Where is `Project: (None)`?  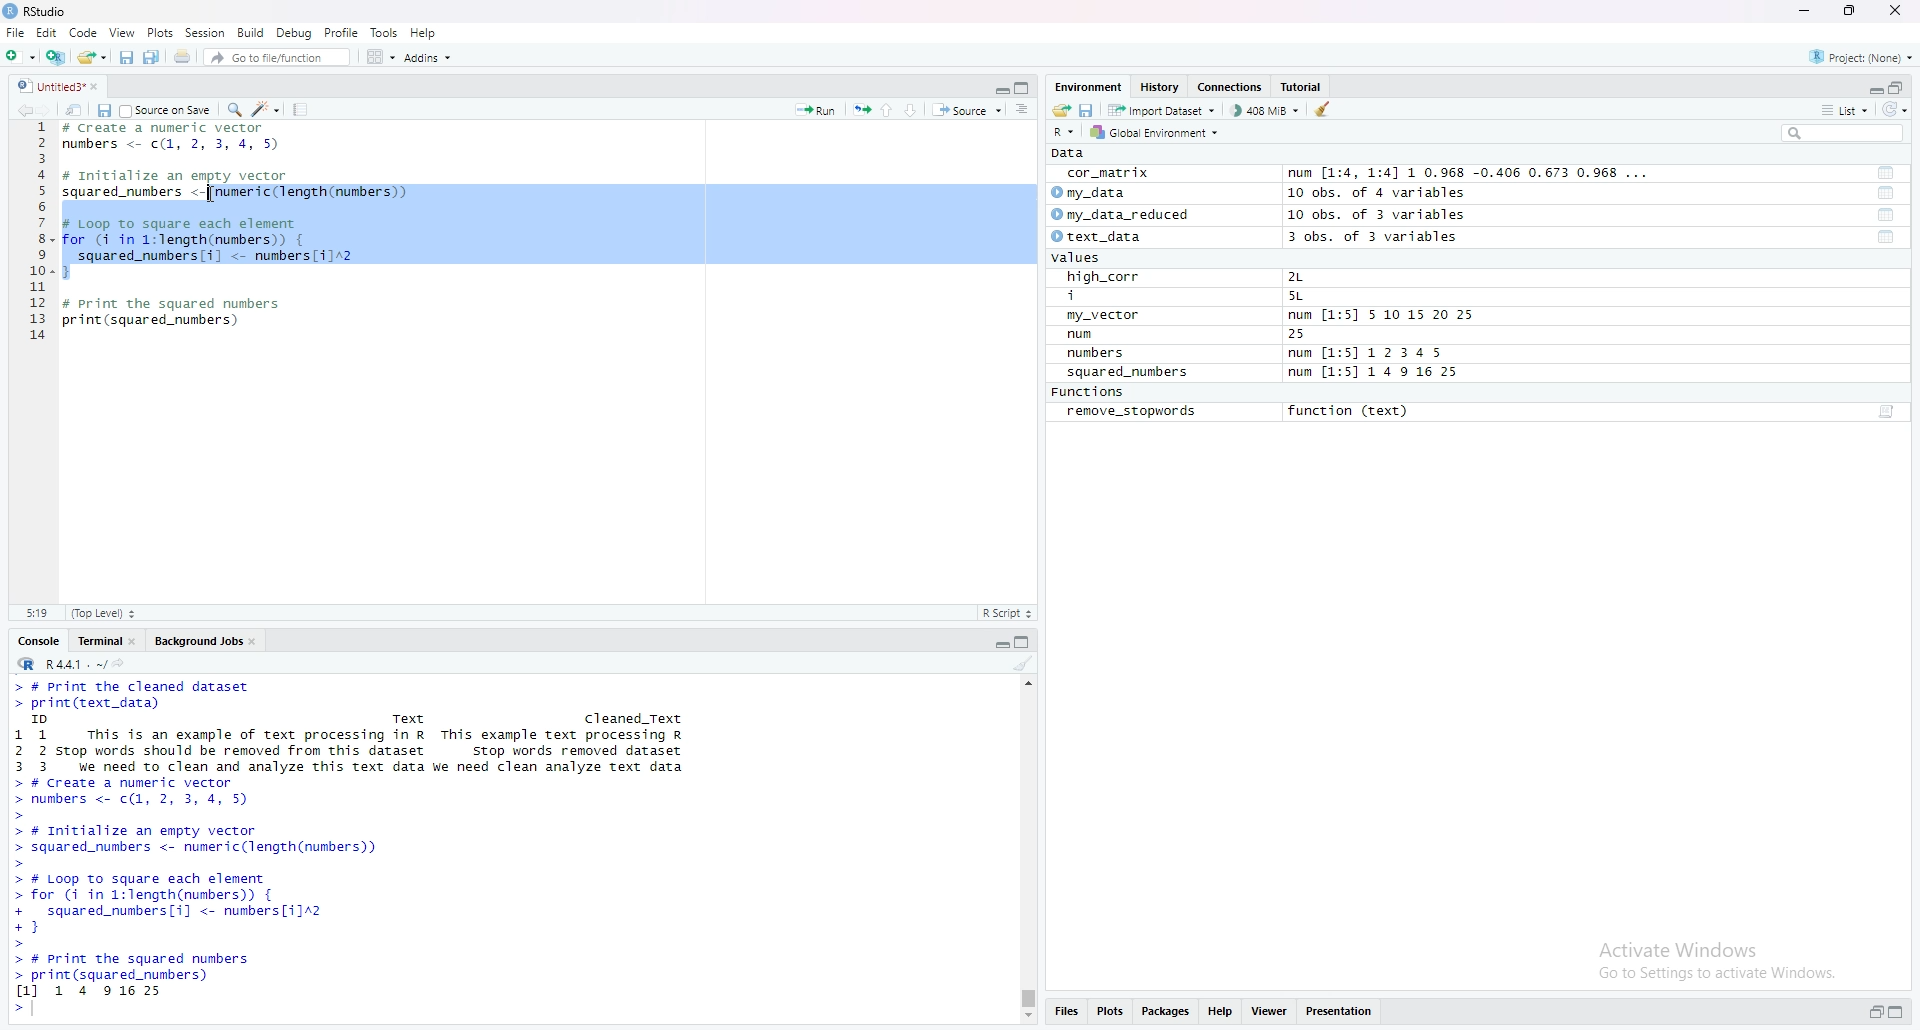 Project: (None) is located at coordinates (1863, 55).